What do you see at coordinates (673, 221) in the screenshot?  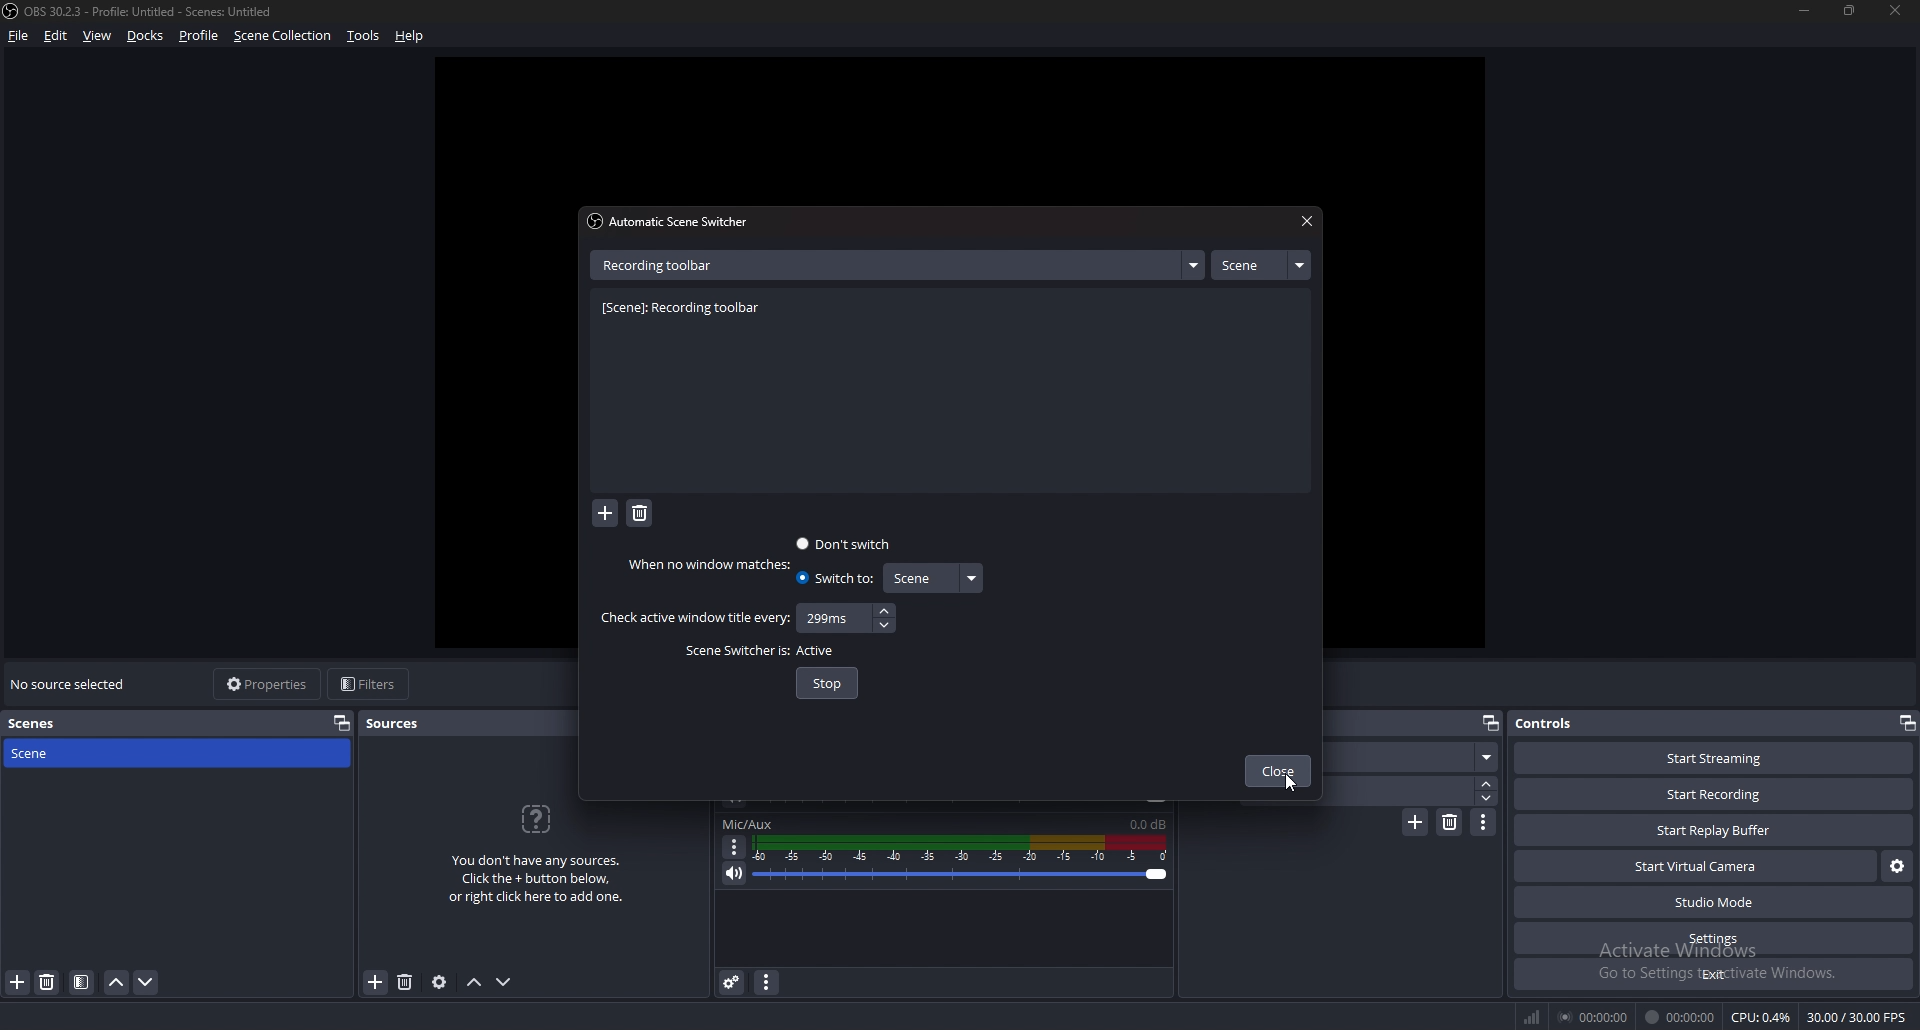 I see `automatic scene switcher` at bounding box center [673, 221].